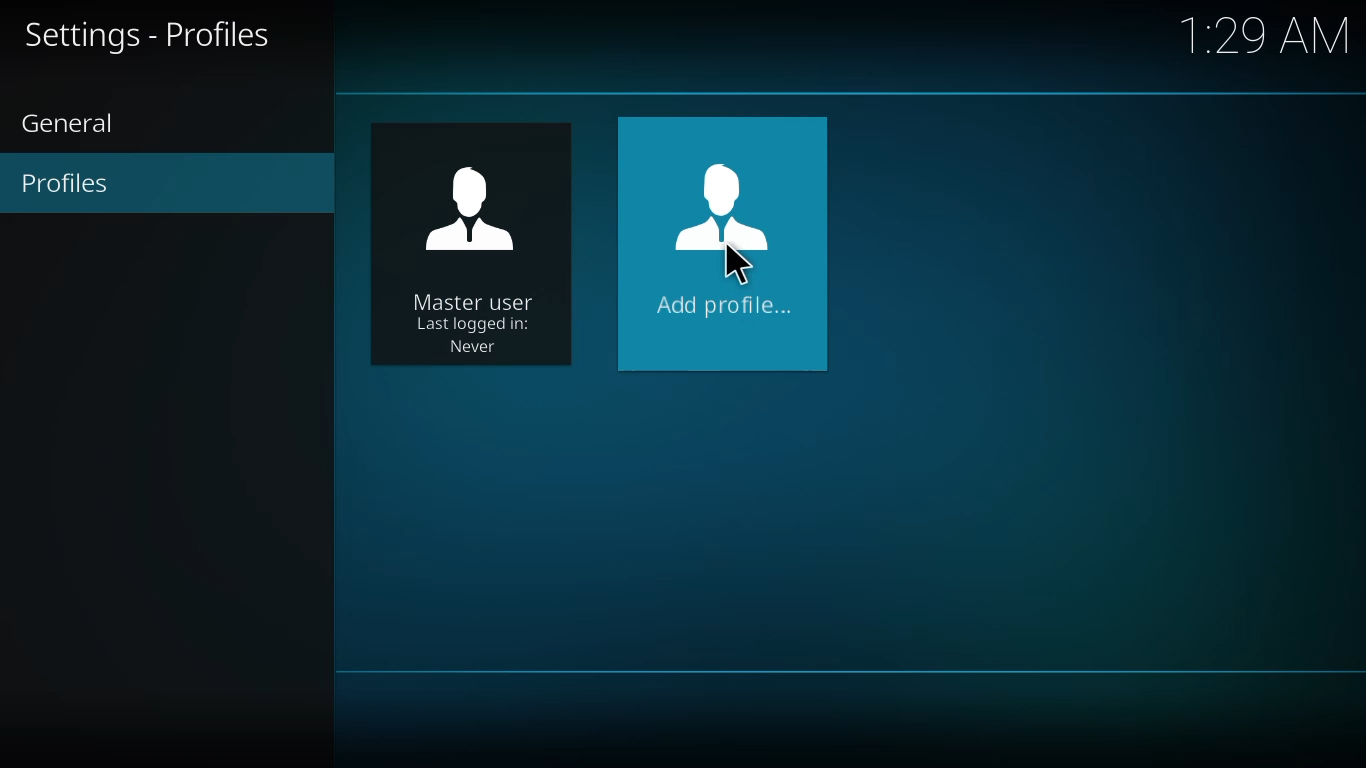  What do you see at coordinates (726, 234) in the screenshot?
I see `add profile` at bounding box center [726, 234].